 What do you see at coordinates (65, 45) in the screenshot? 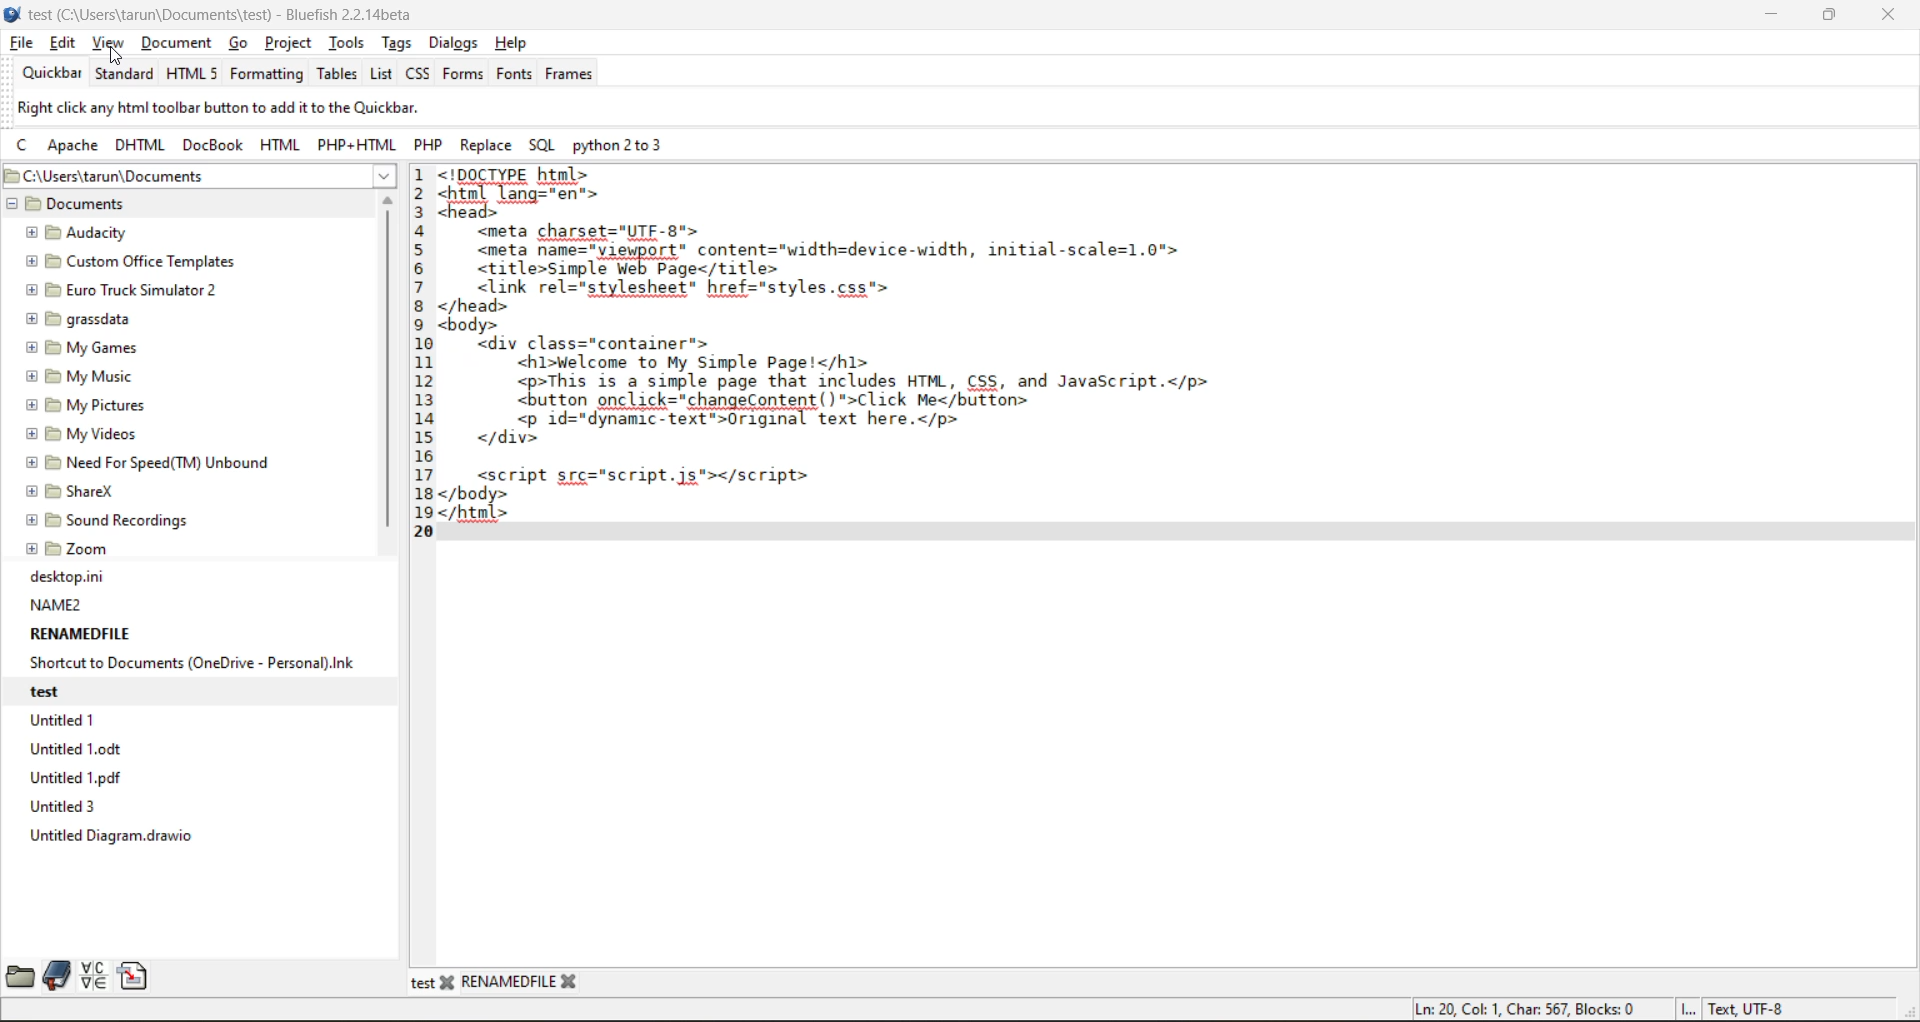
I see `edit` at bounding box center [65, 45].